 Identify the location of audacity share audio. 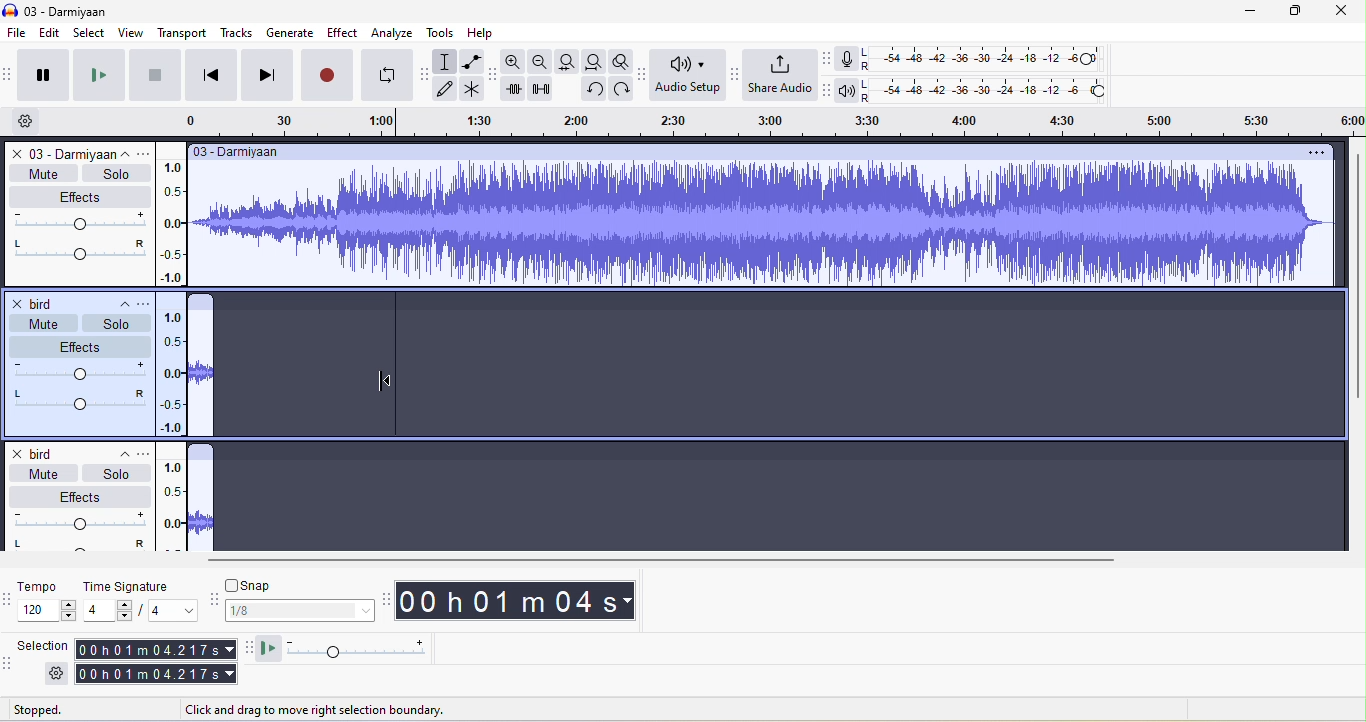
(735, 75).